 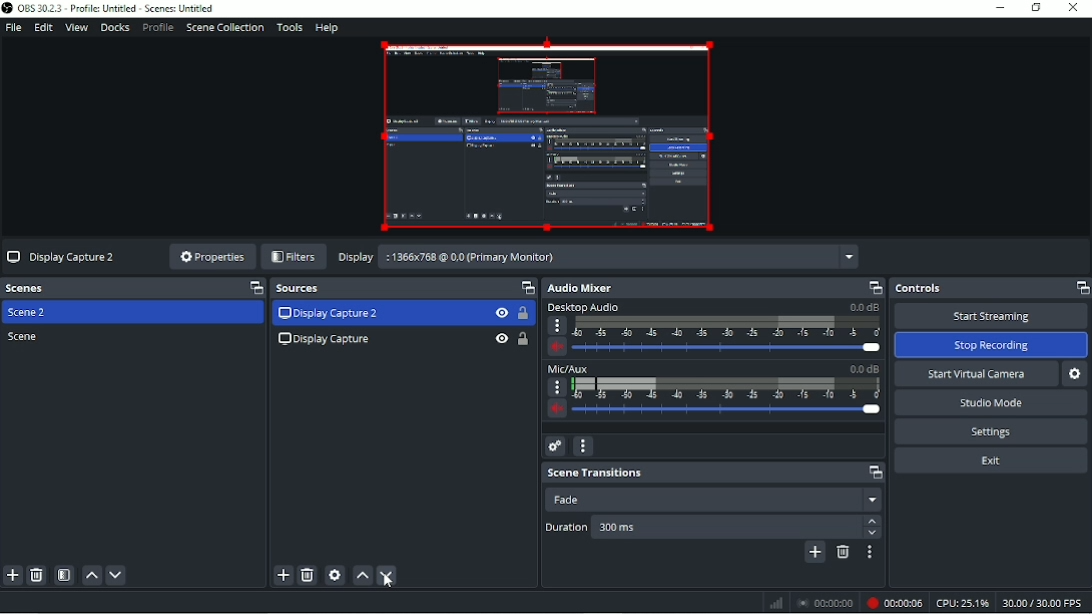 I want to click on Edit, so click(x=42, y=28).